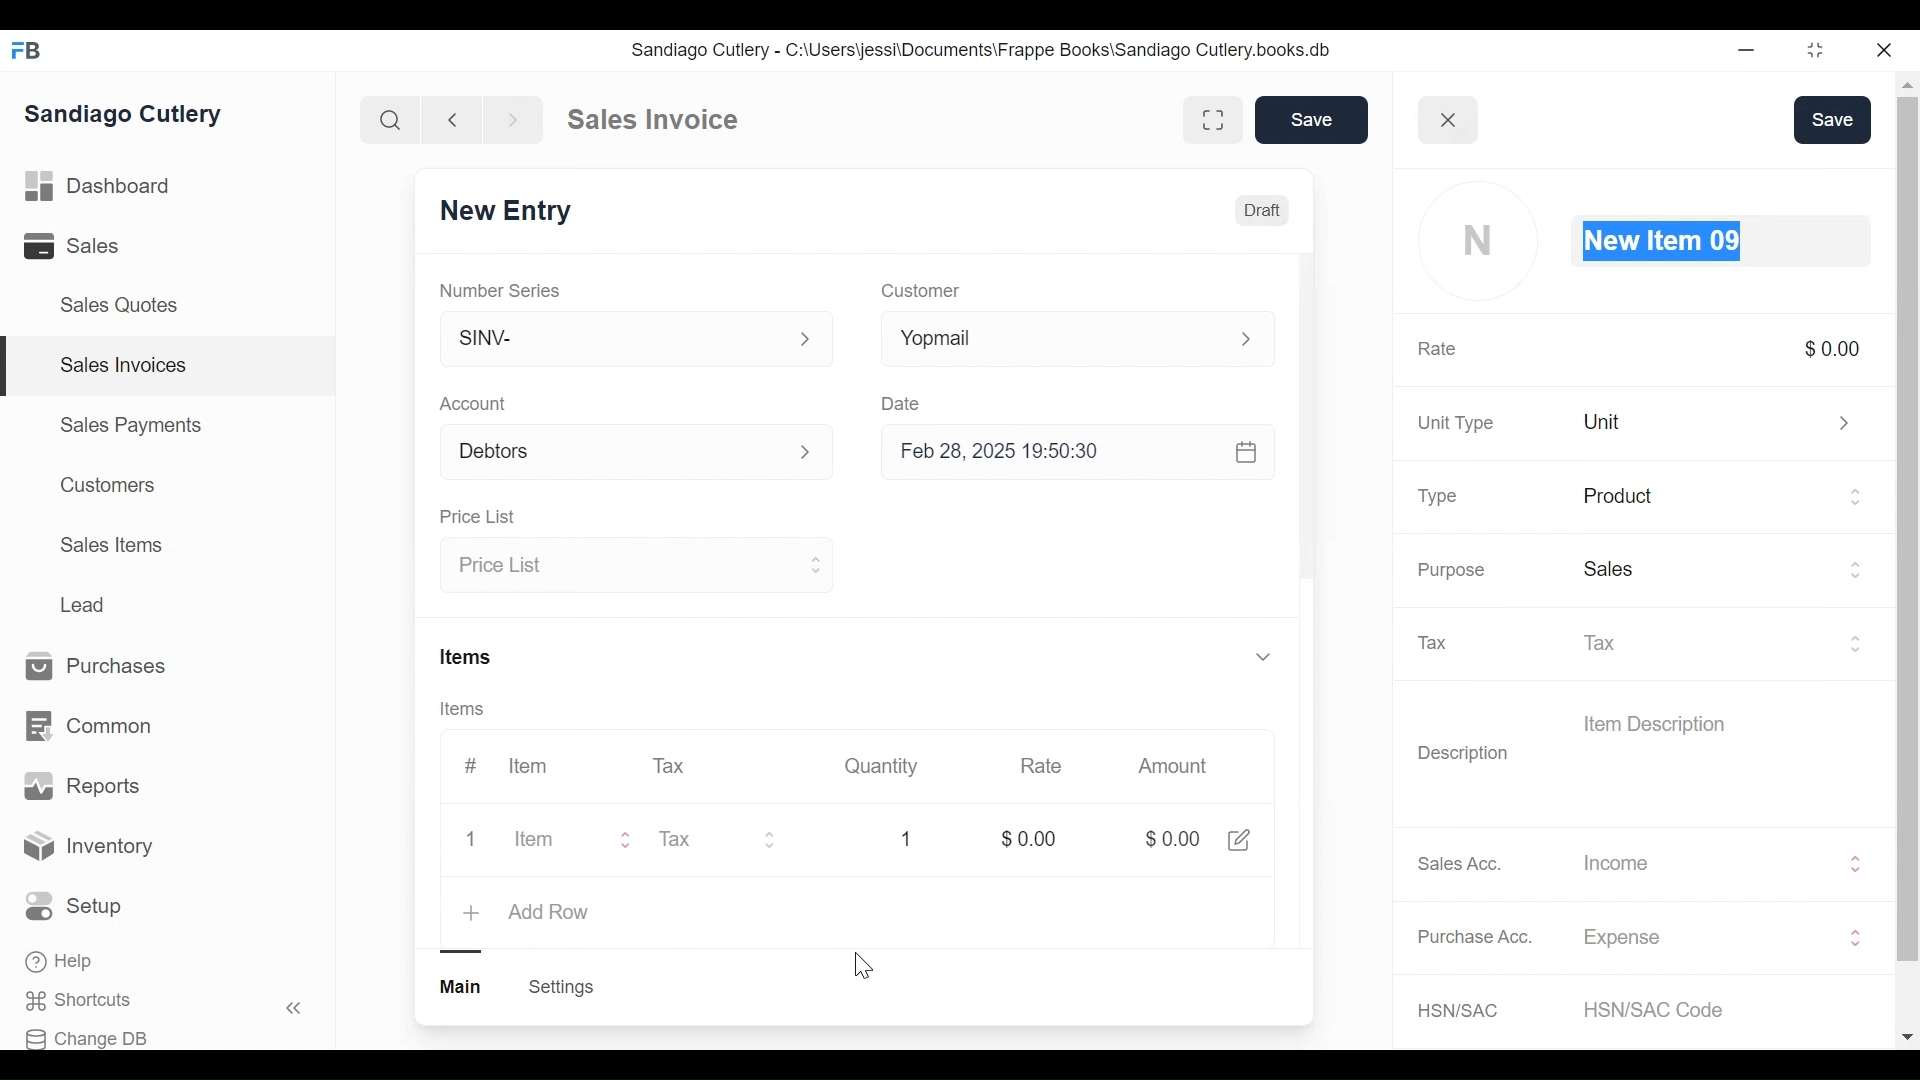 This screenshot has height=1080, width=1920. Describe the element at coordinates (475, 763) in the screenshot. I see `#` at that location.